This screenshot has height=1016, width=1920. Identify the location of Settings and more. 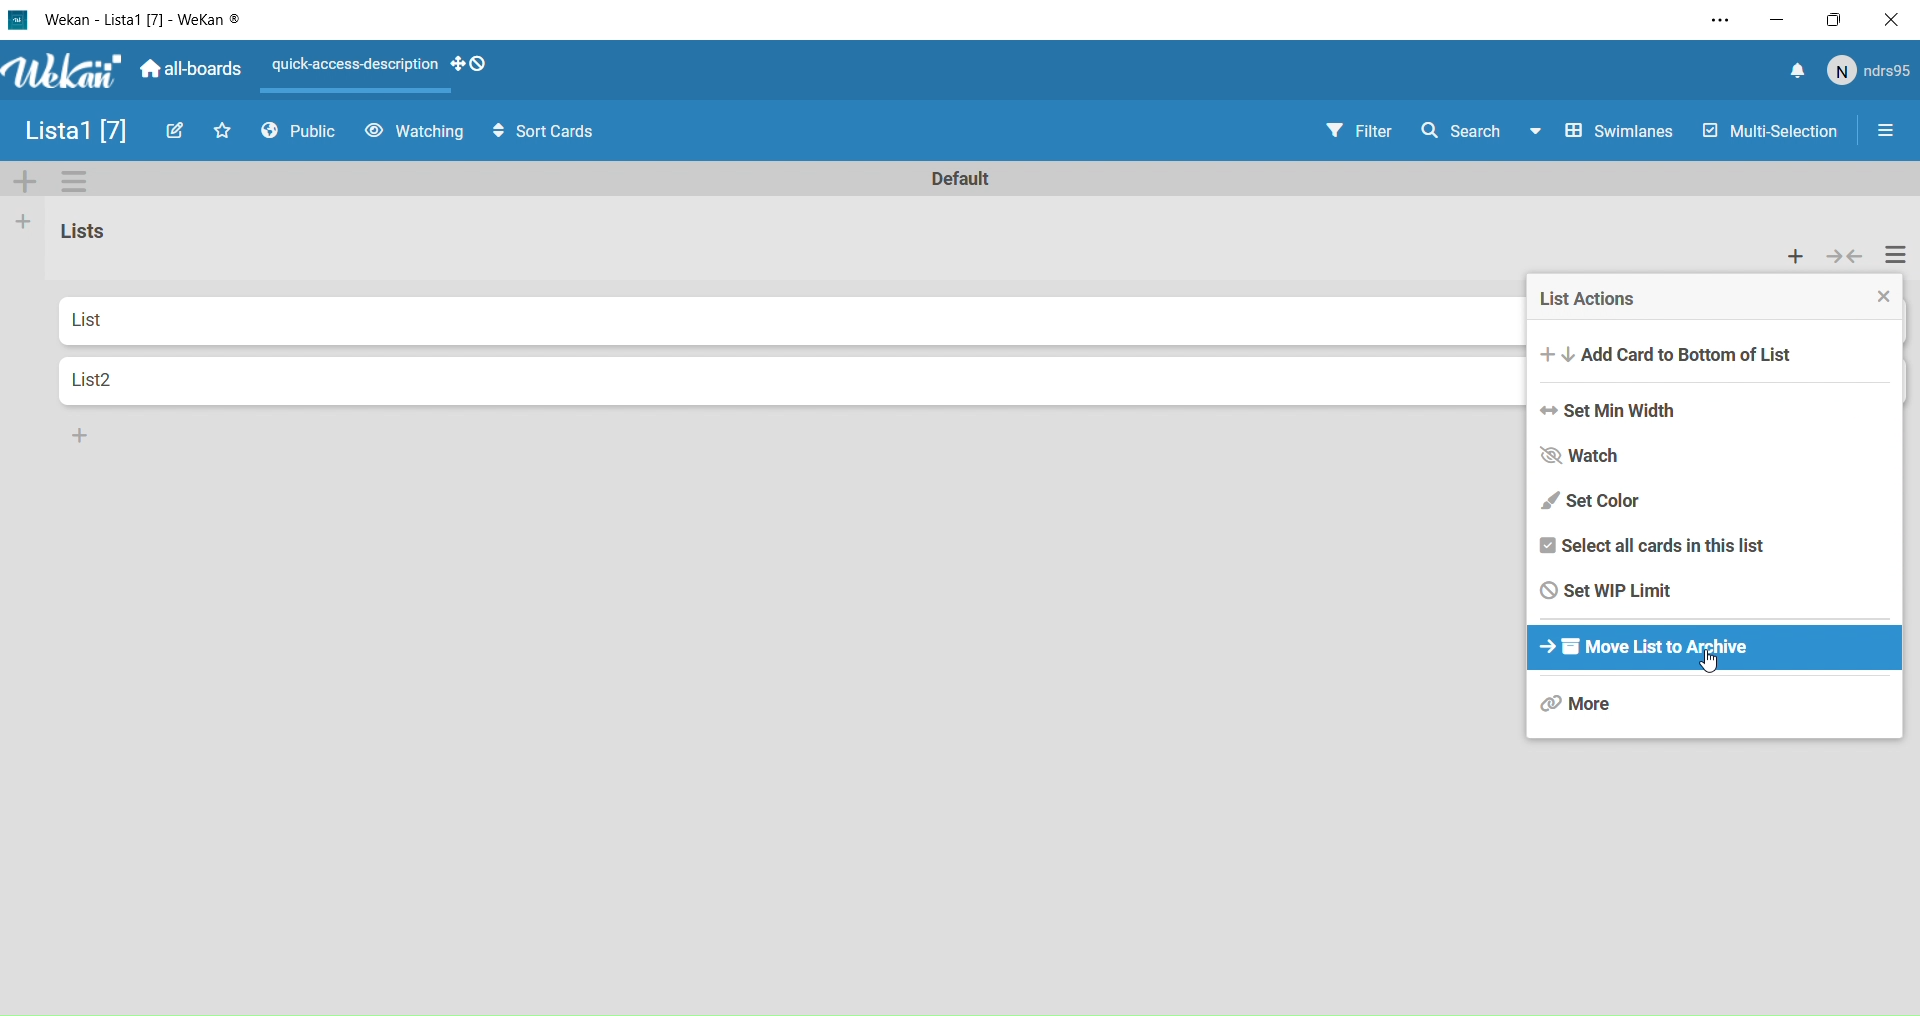
(1705, 22).